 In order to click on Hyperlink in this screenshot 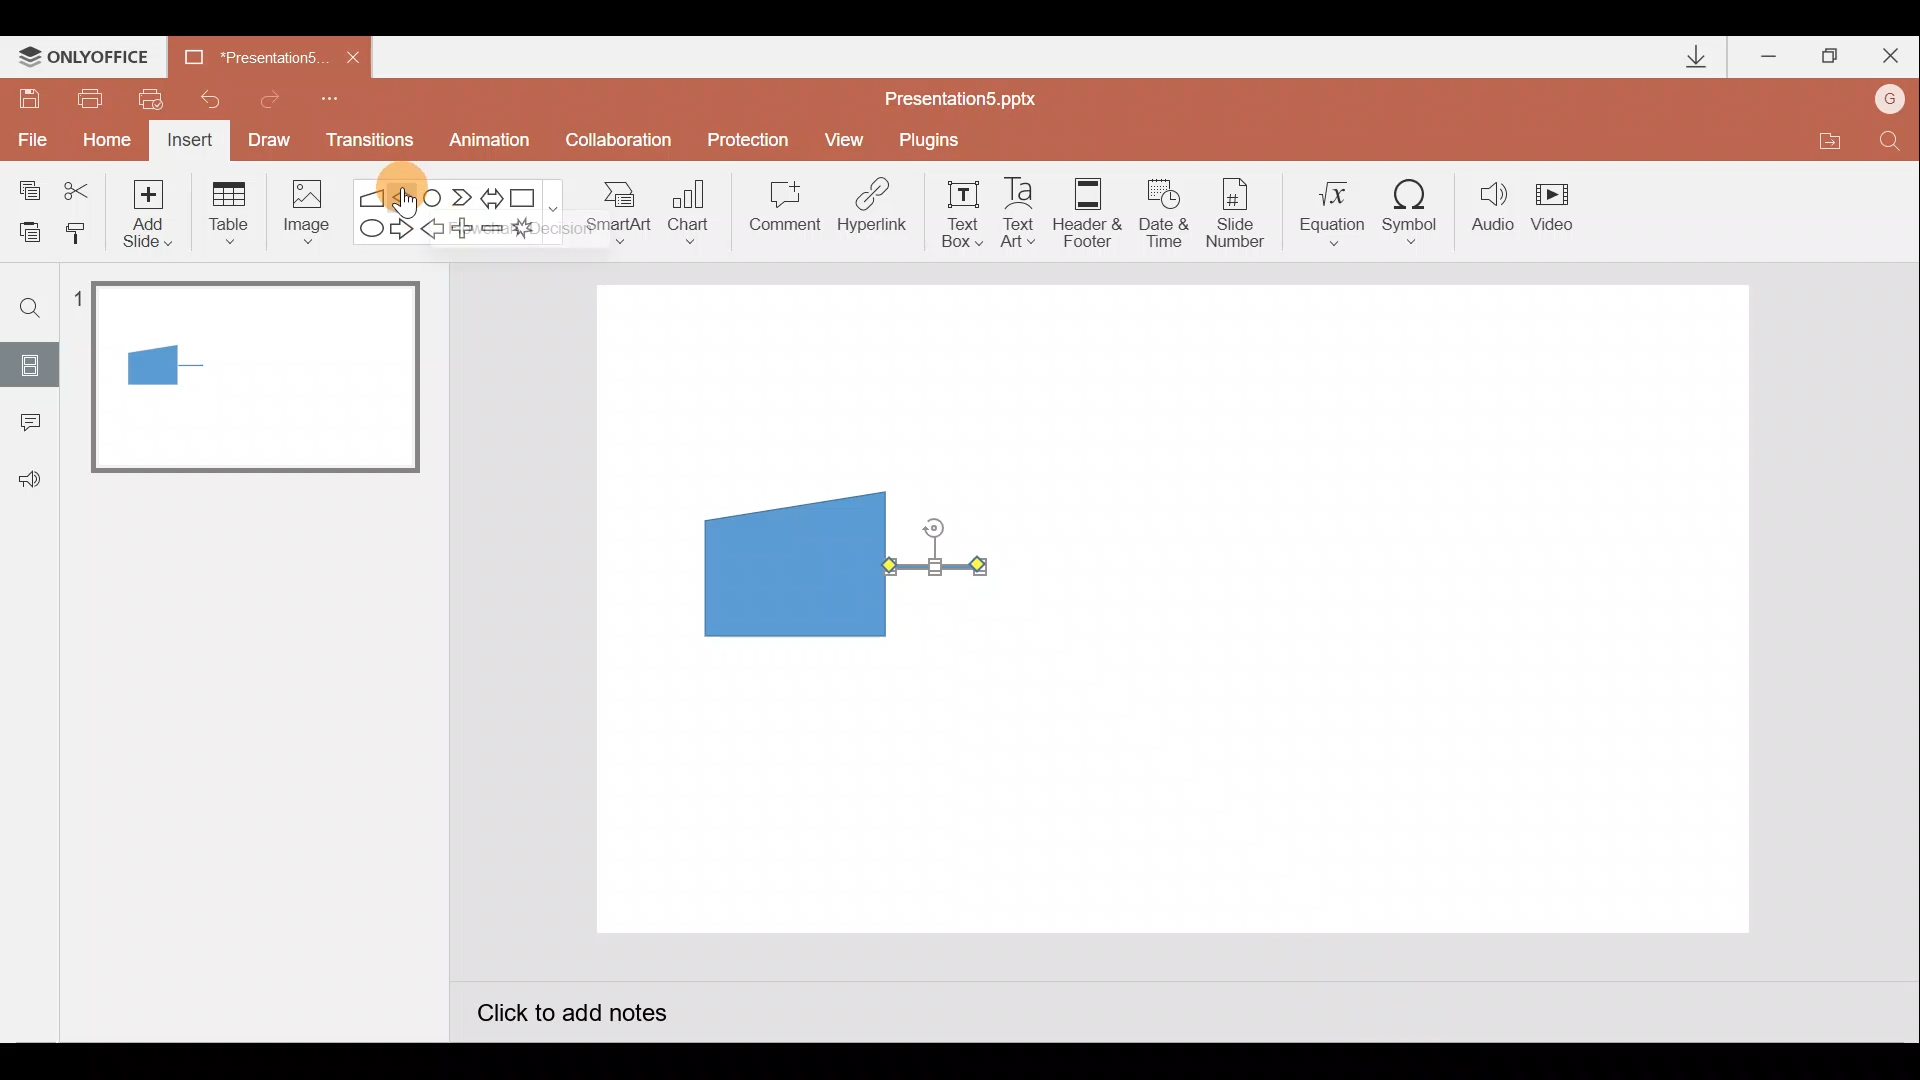, I will do `click(874, 212)`.